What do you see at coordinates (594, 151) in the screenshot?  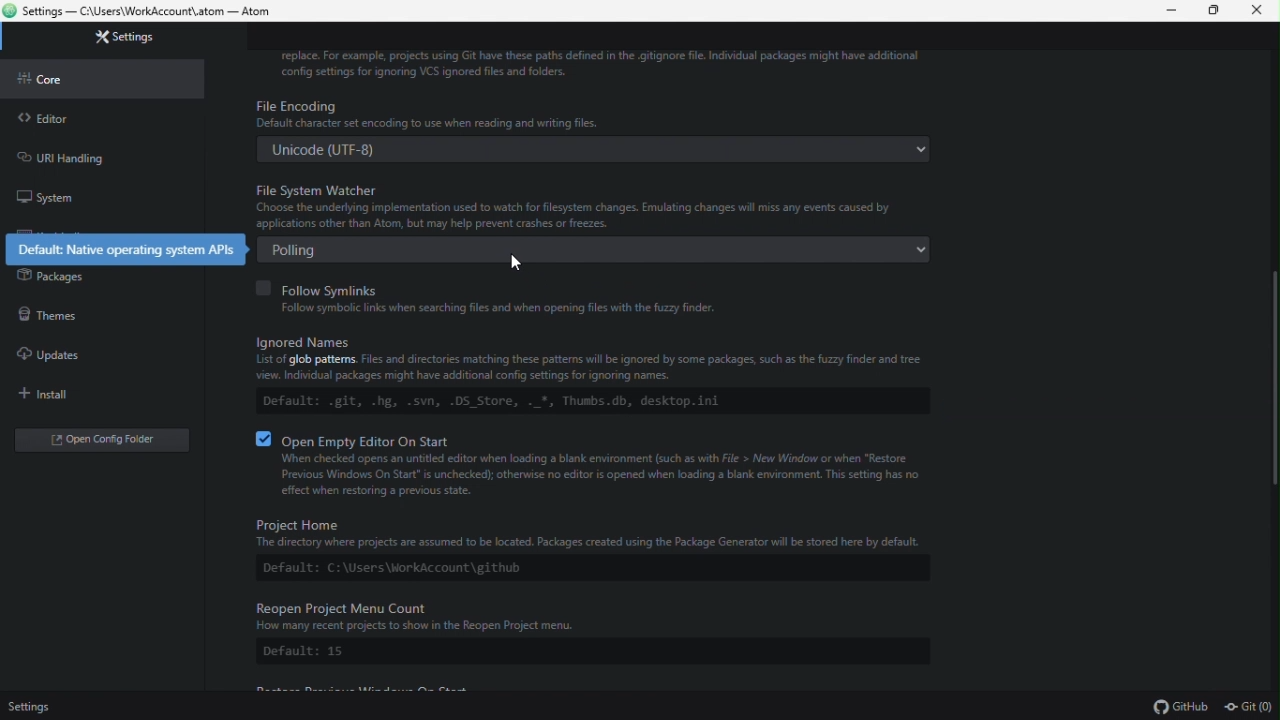 I see `Unicode (UTF-8)` at bounding box center [594, 151].